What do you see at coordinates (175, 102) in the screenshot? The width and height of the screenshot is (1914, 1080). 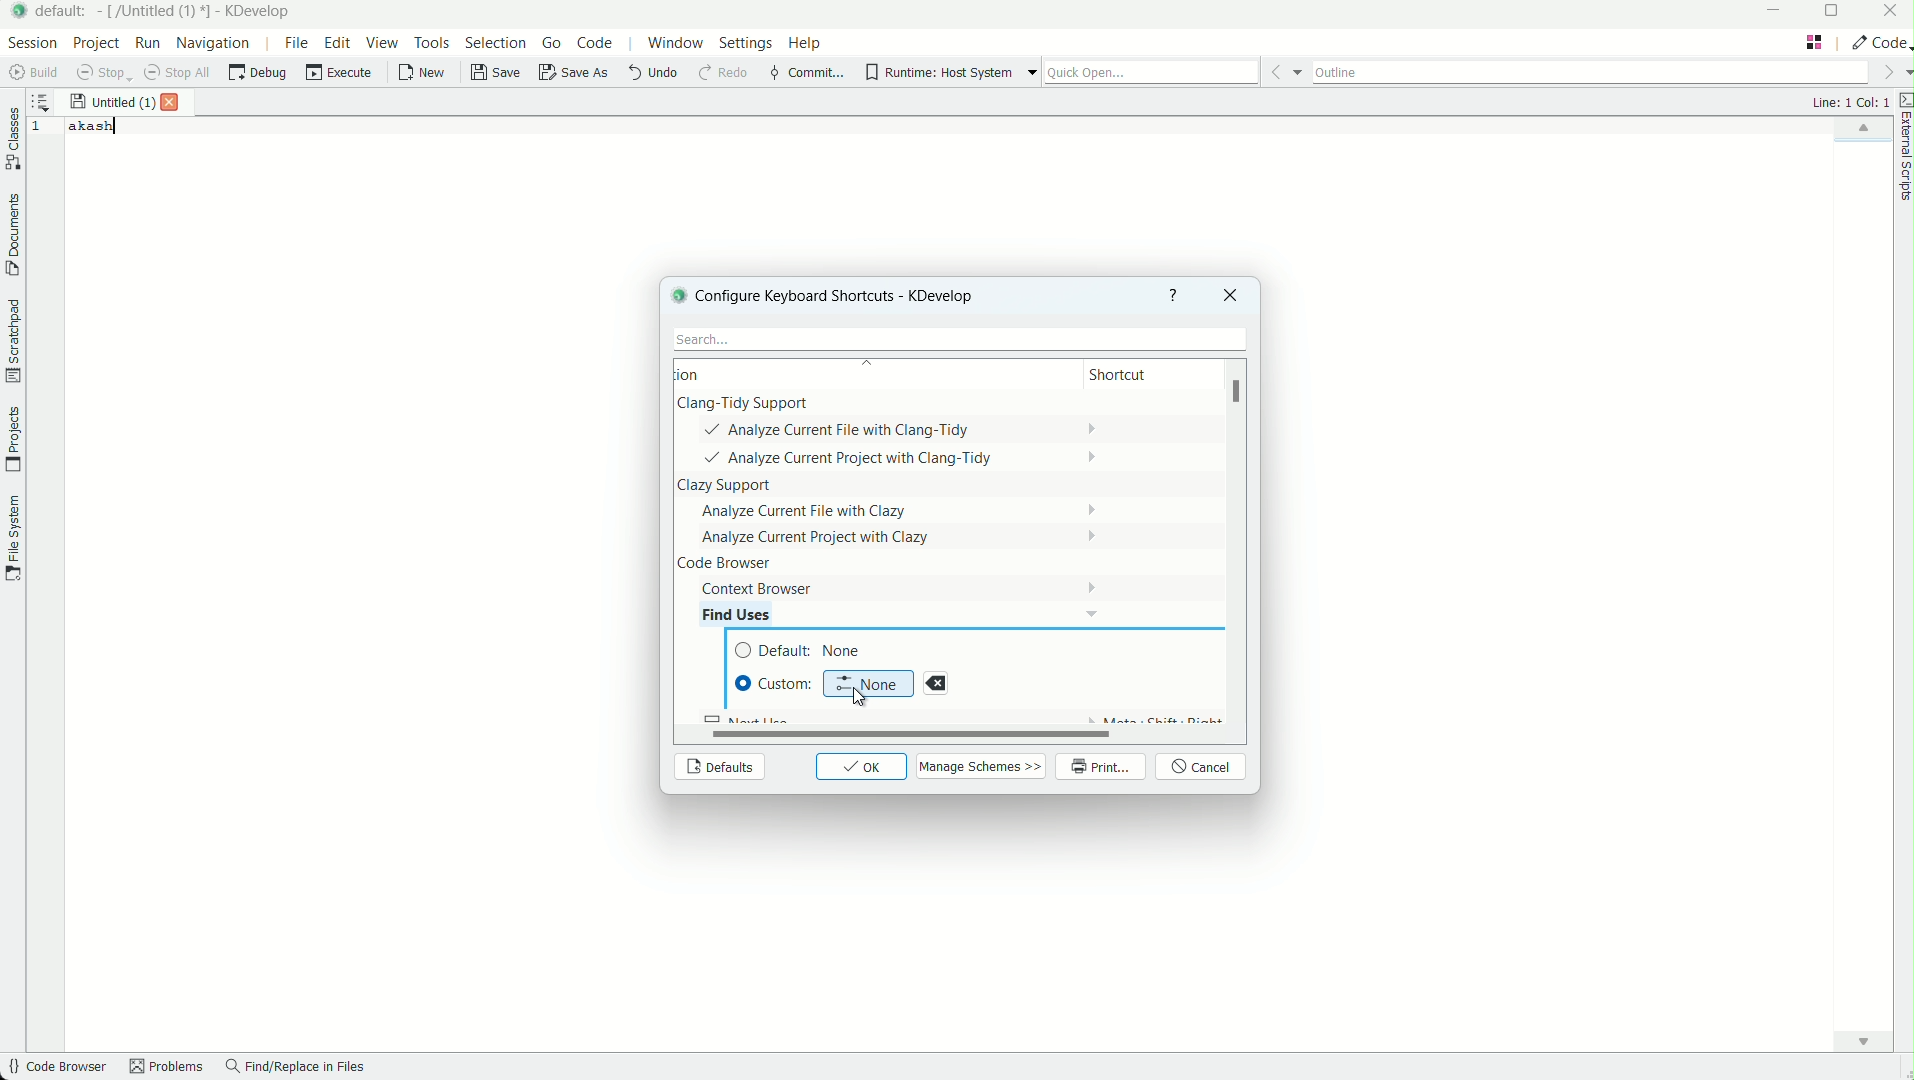 I see `close file` at bounding box center [175, 102].